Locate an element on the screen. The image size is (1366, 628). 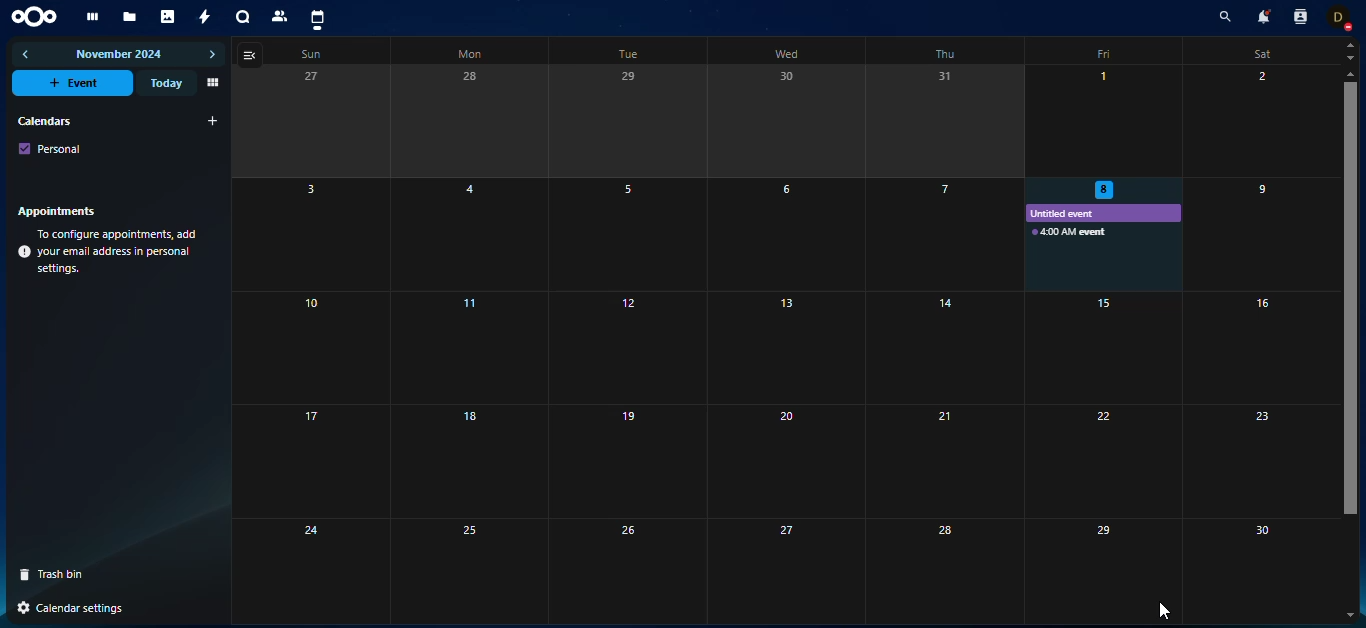
calendars is located at coordinates (43, 120).